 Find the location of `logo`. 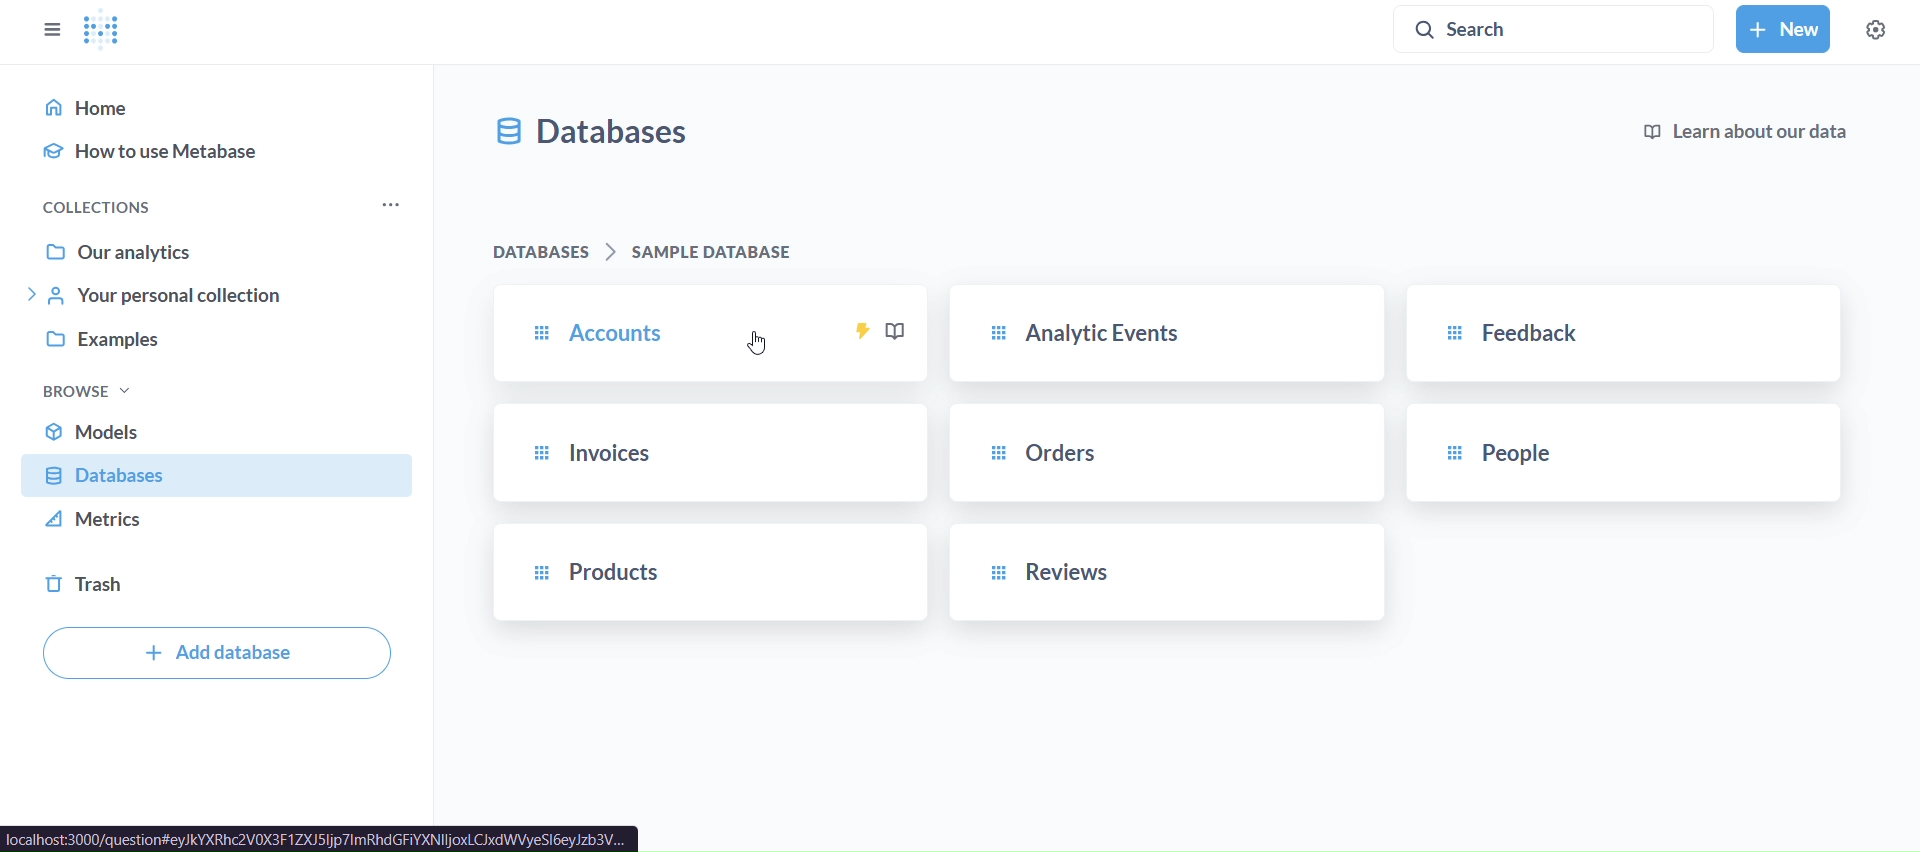

logo is located at coordinates (103, 33).